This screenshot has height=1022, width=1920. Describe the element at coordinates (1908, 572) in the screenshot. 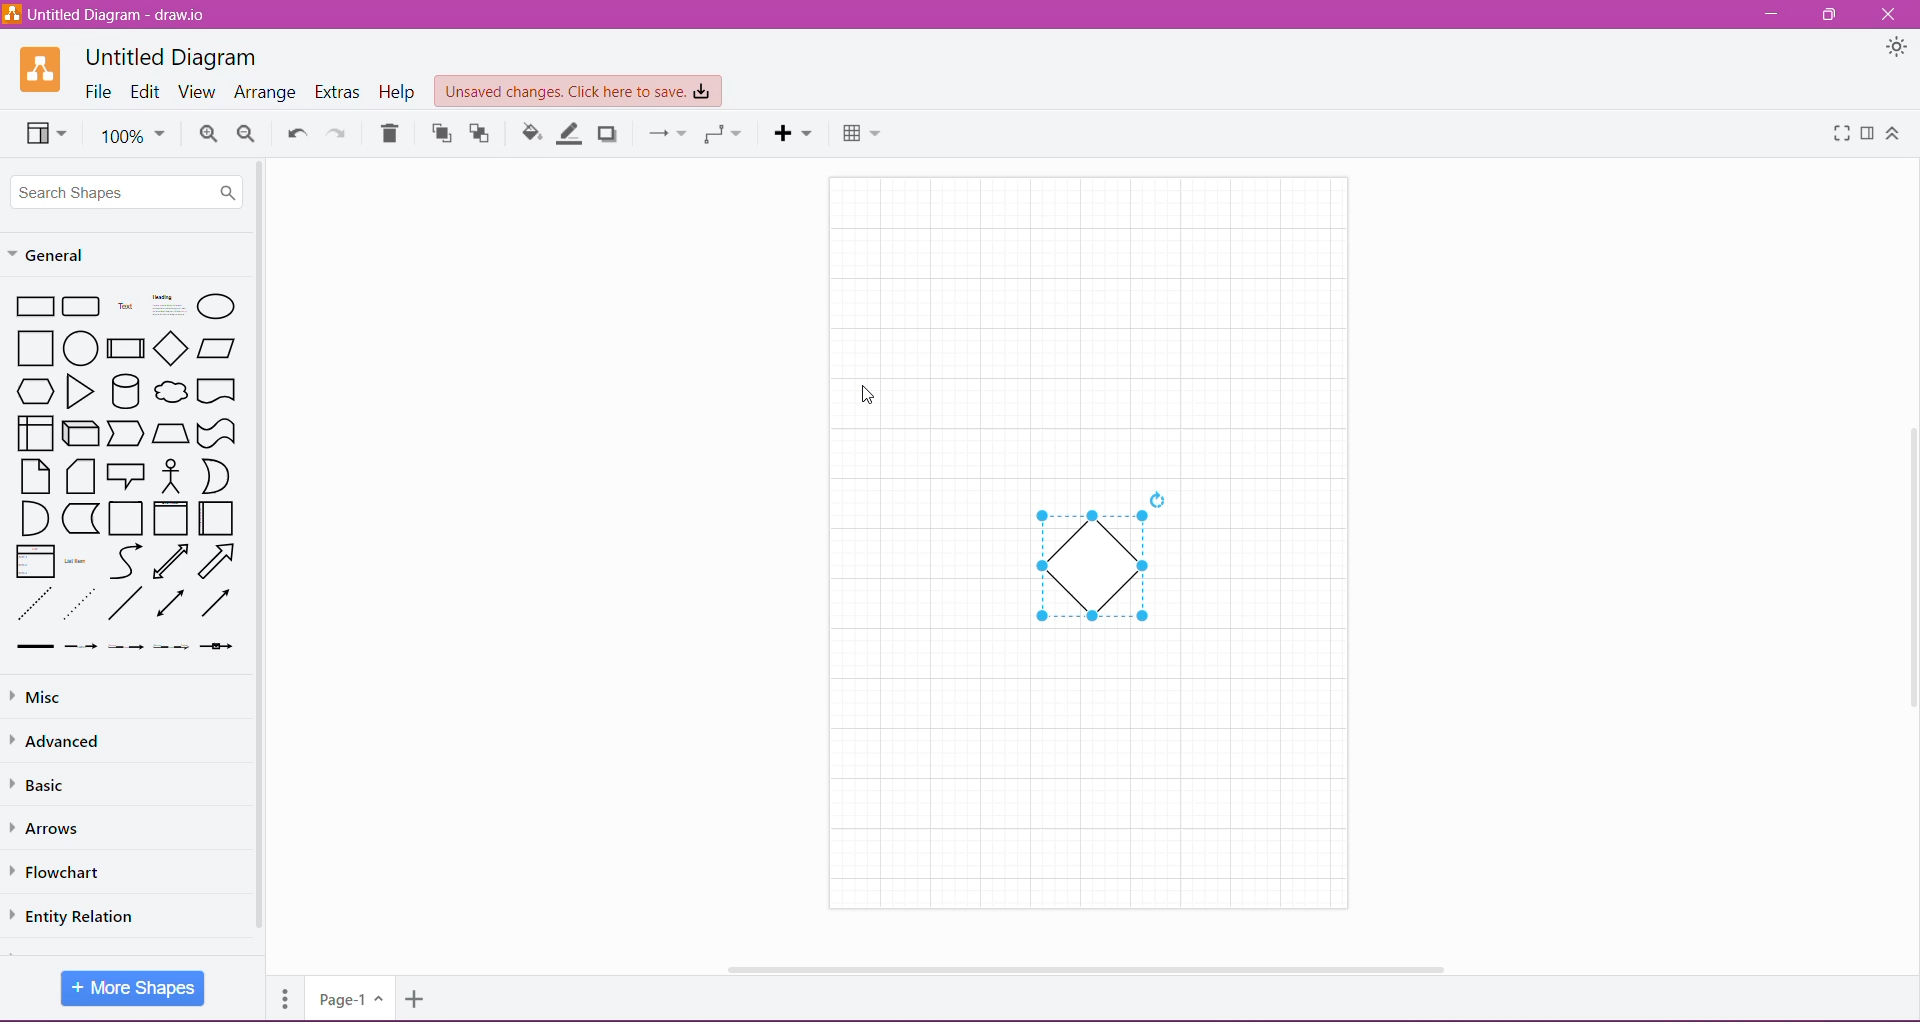

I see `Vertical Scroll Bar` at that location.